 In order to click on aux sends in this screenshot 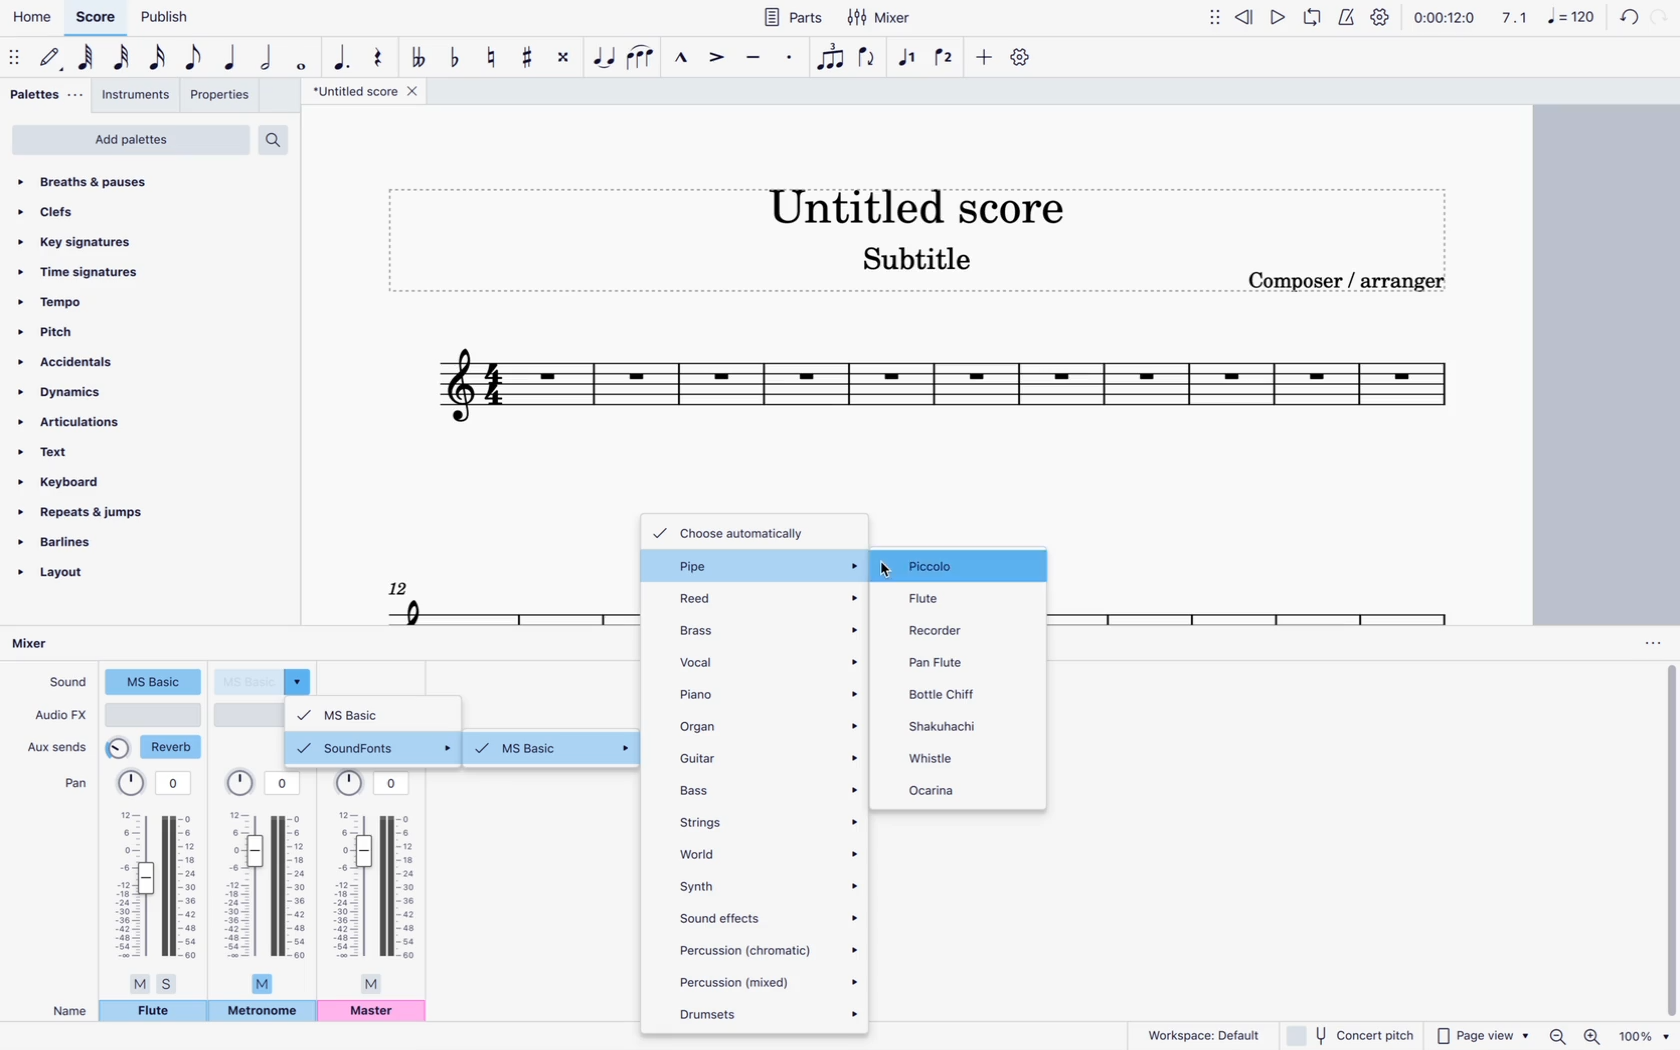, I will do `click(60, 746)`.